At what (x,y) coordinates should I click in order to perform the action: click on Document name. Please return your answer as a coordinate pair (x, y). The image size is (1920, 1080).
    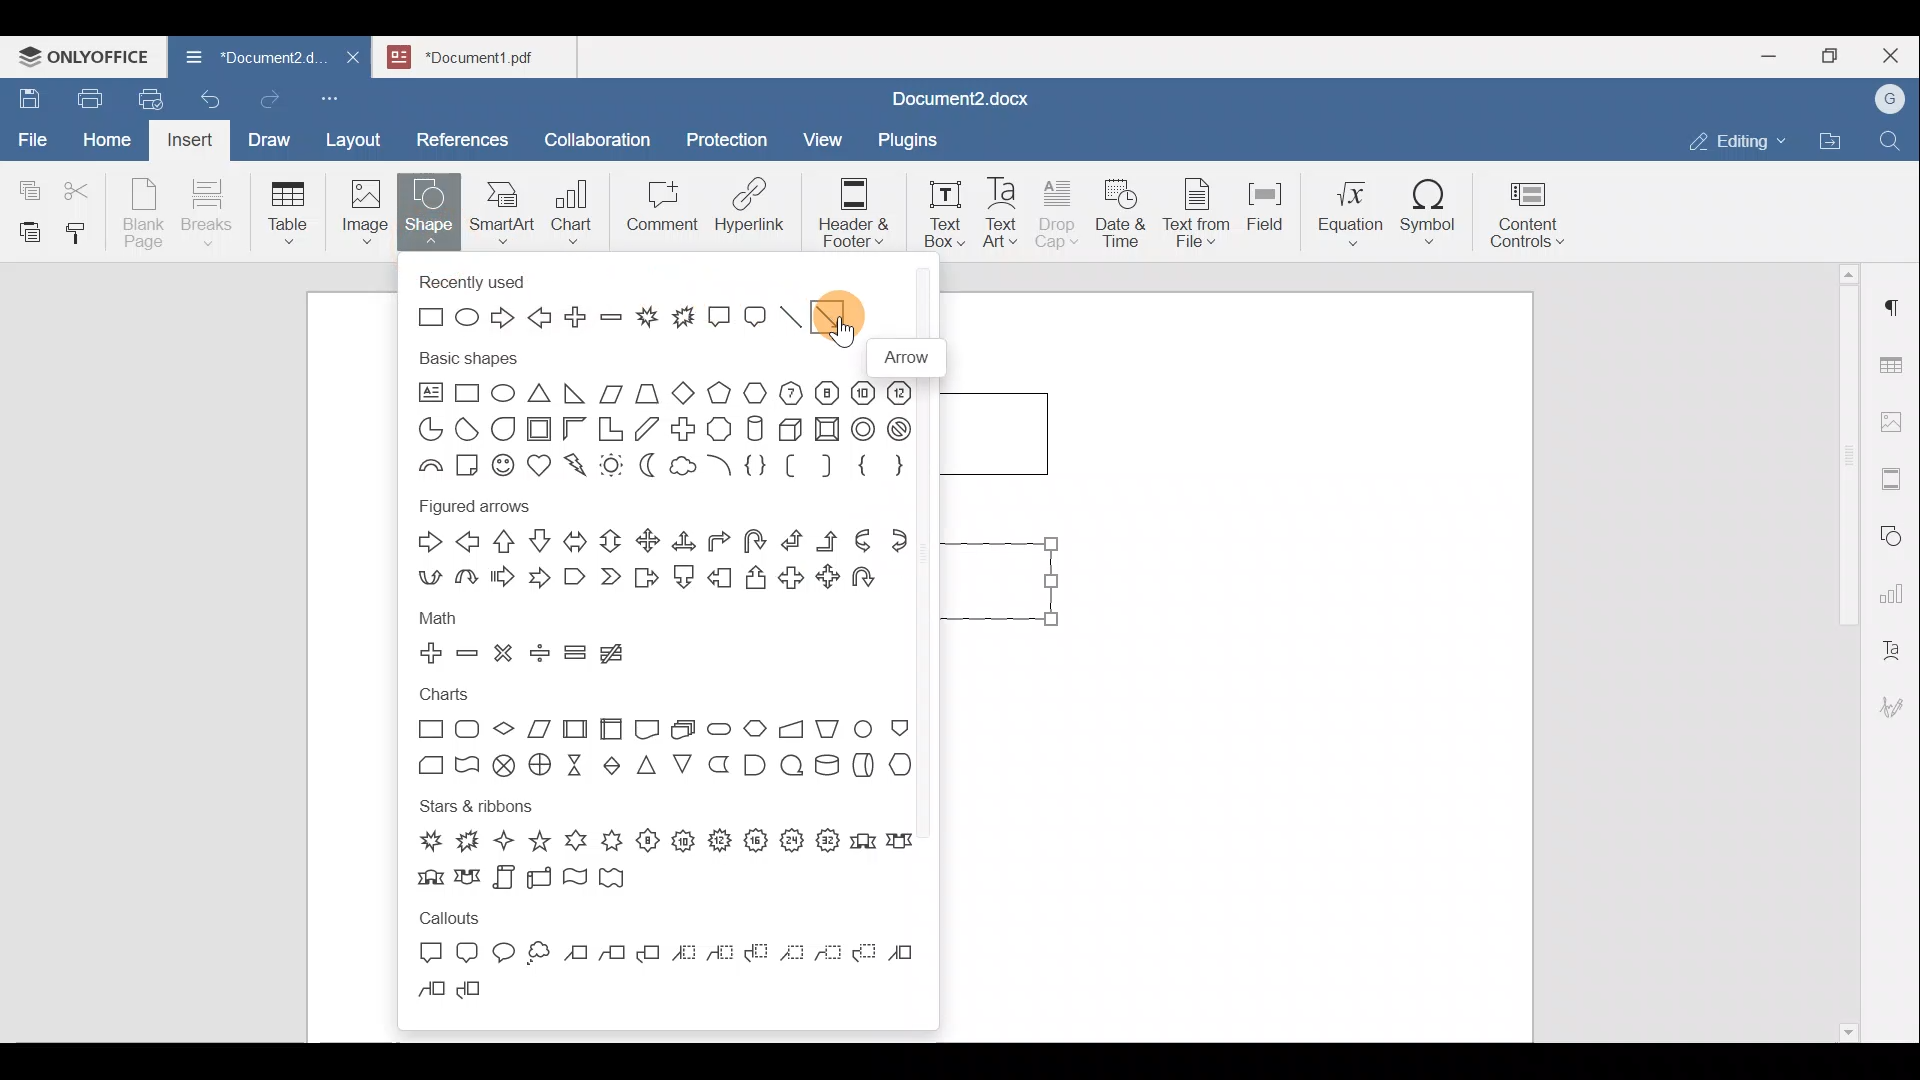
    Looking at the image, I should click on (244, 60).